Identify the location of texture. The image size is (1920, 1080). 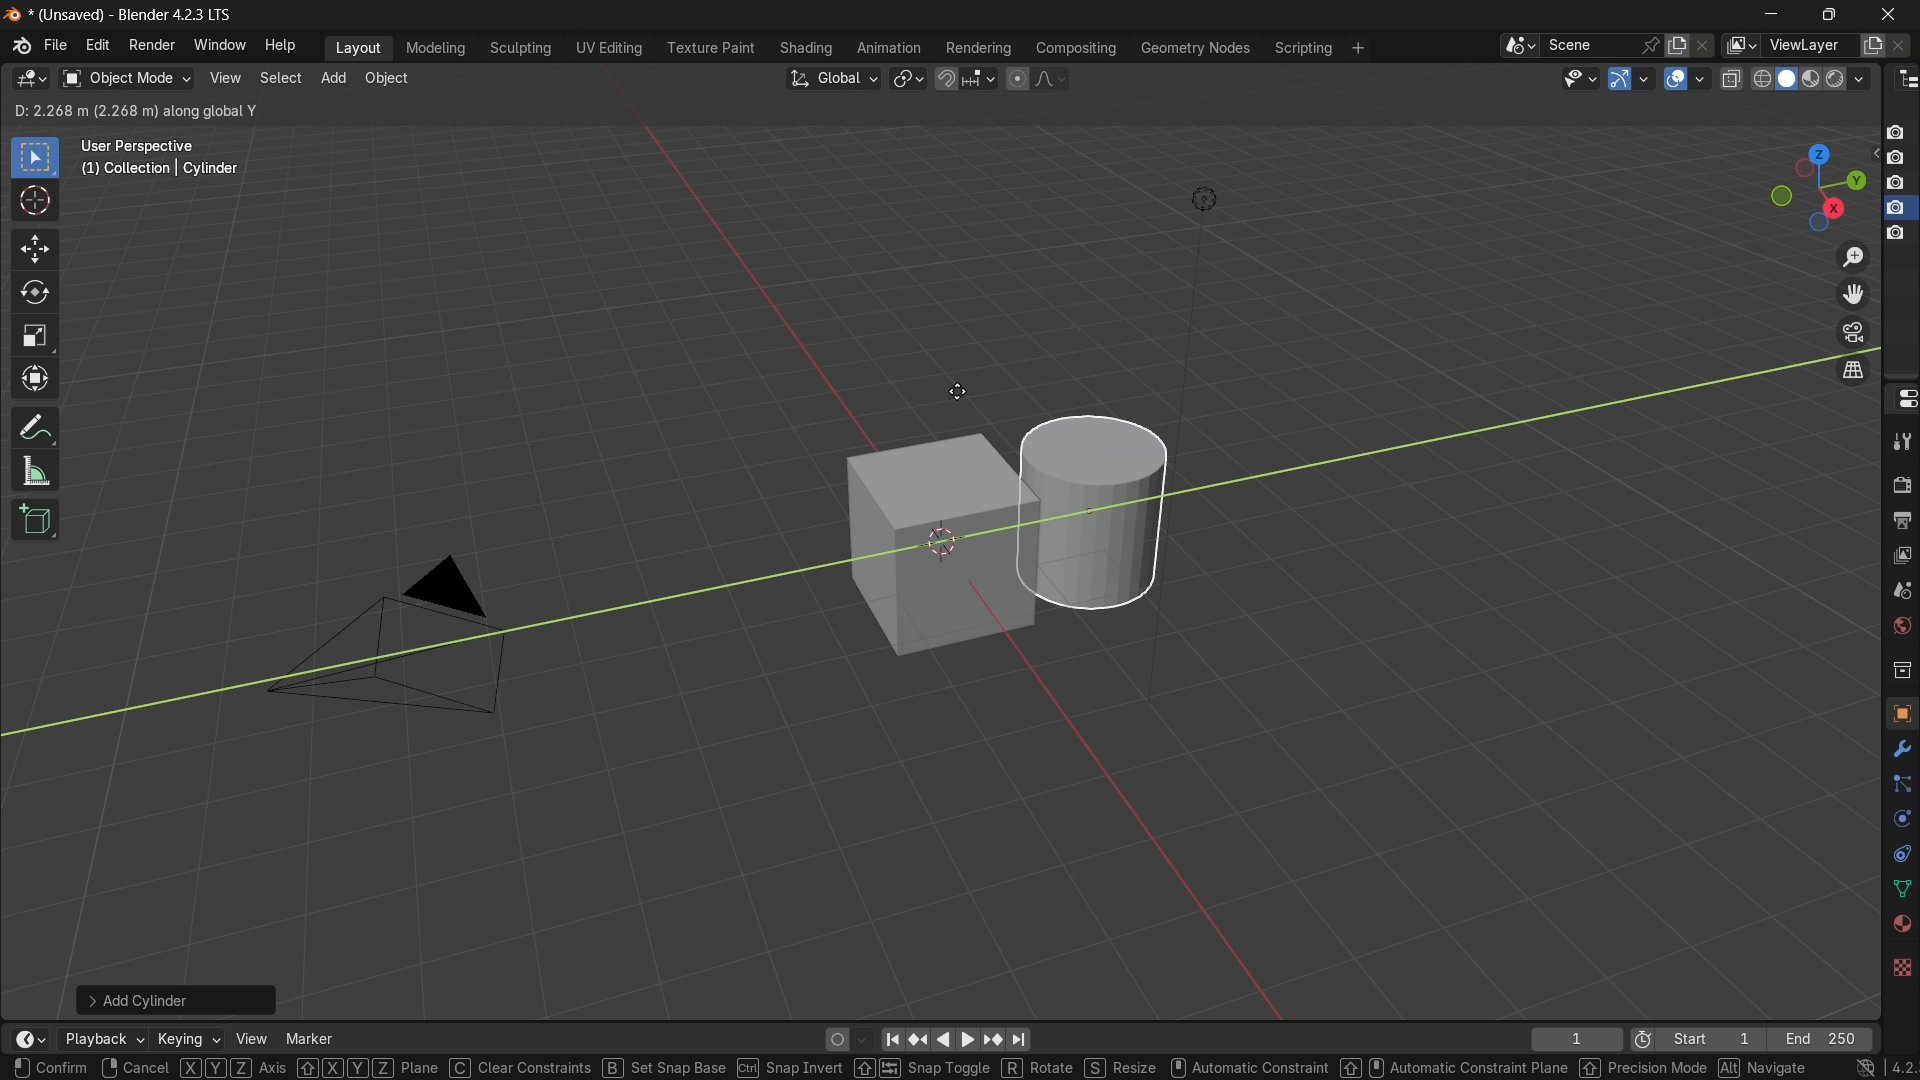
(1900, 713).